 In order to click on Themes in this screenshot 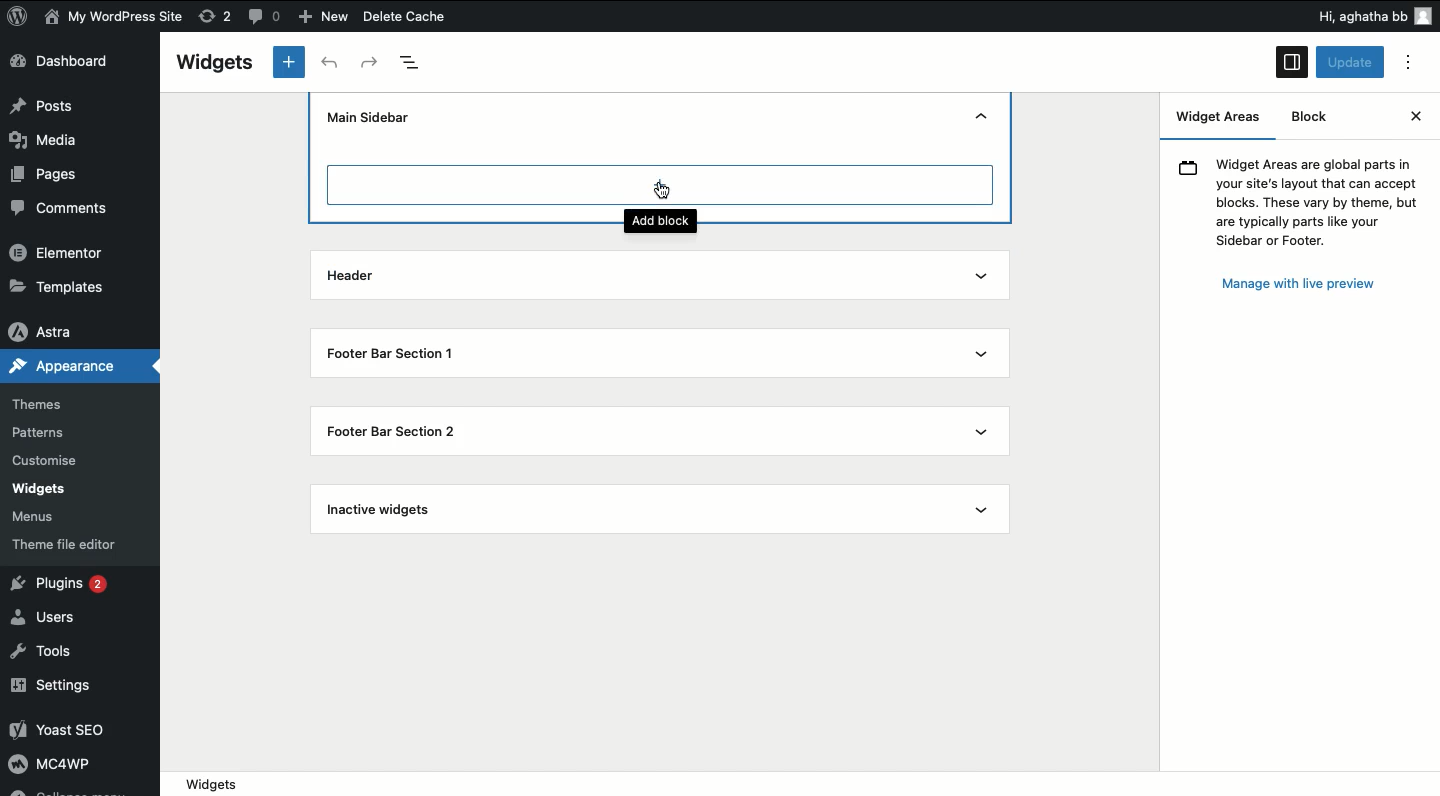, I will do `click(54, 404)`.